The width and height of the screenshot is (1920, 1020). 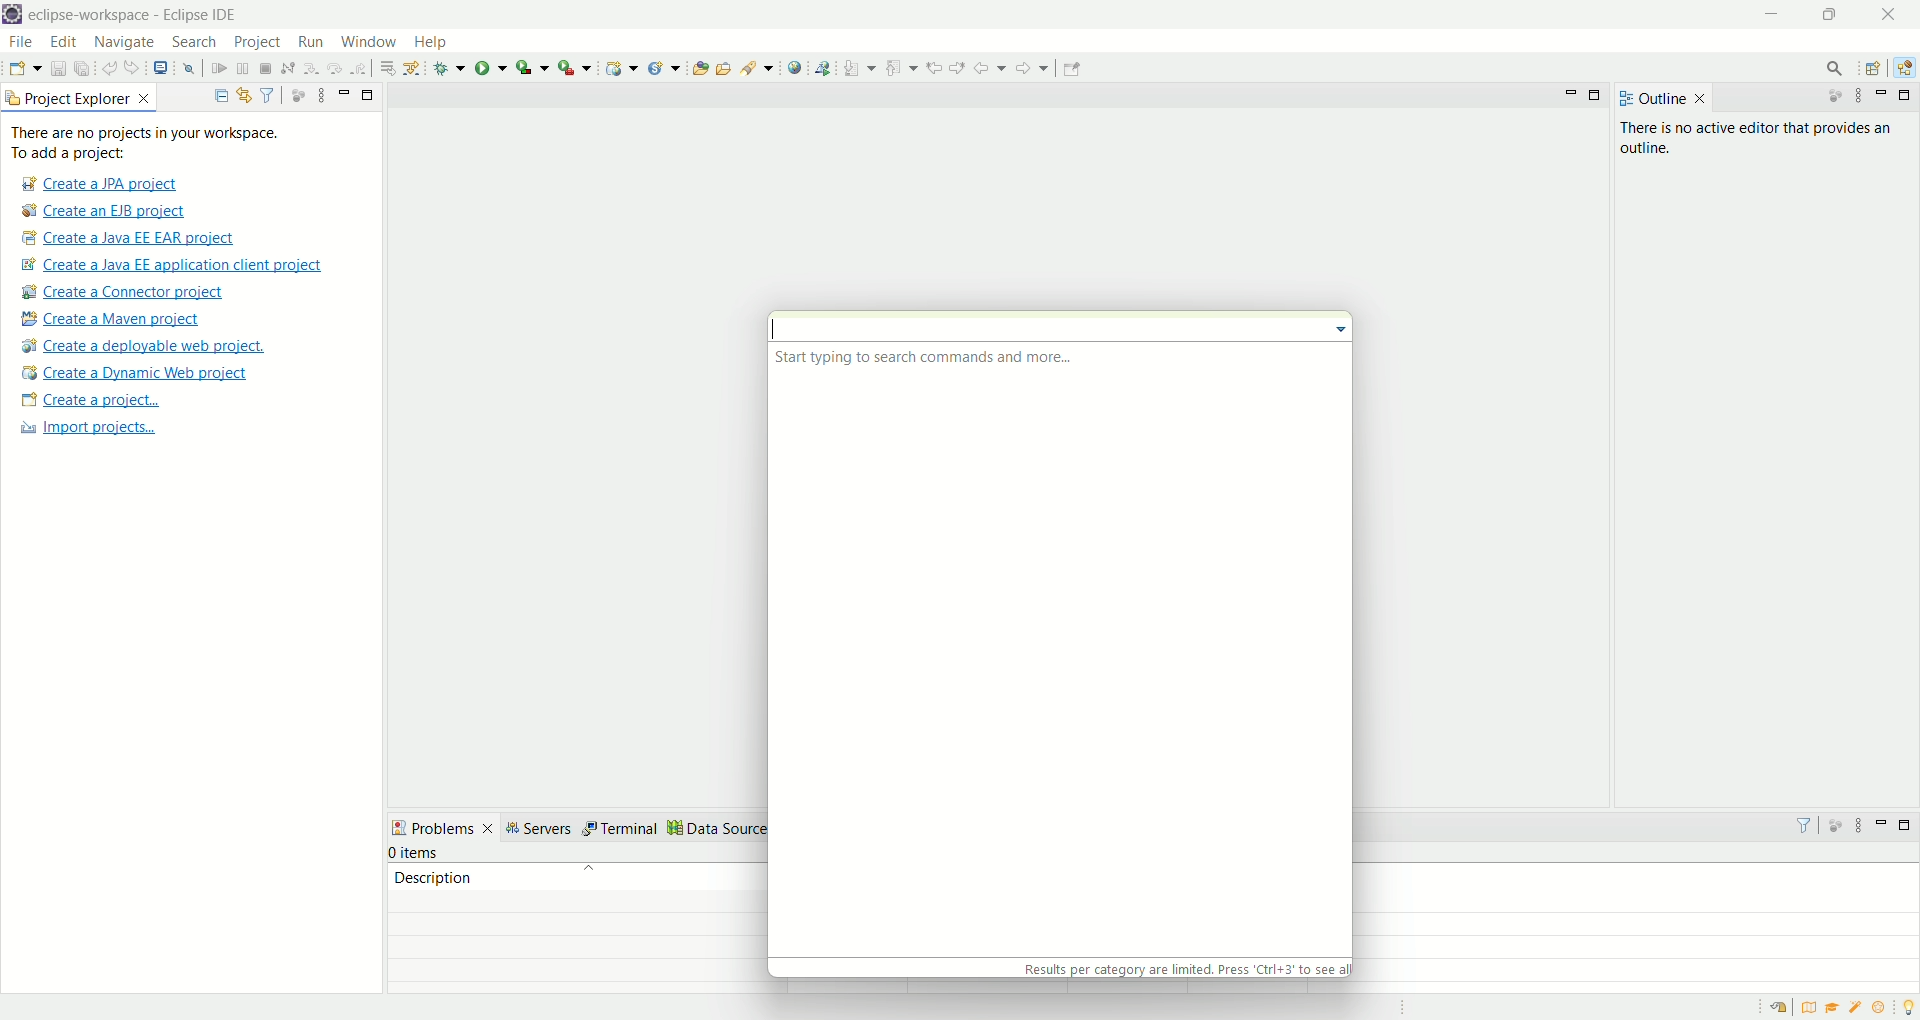 What do you see at coordinates (107, 213) in the screenshot?
I see `Create a EJB project` at bounding box center [107, 213].